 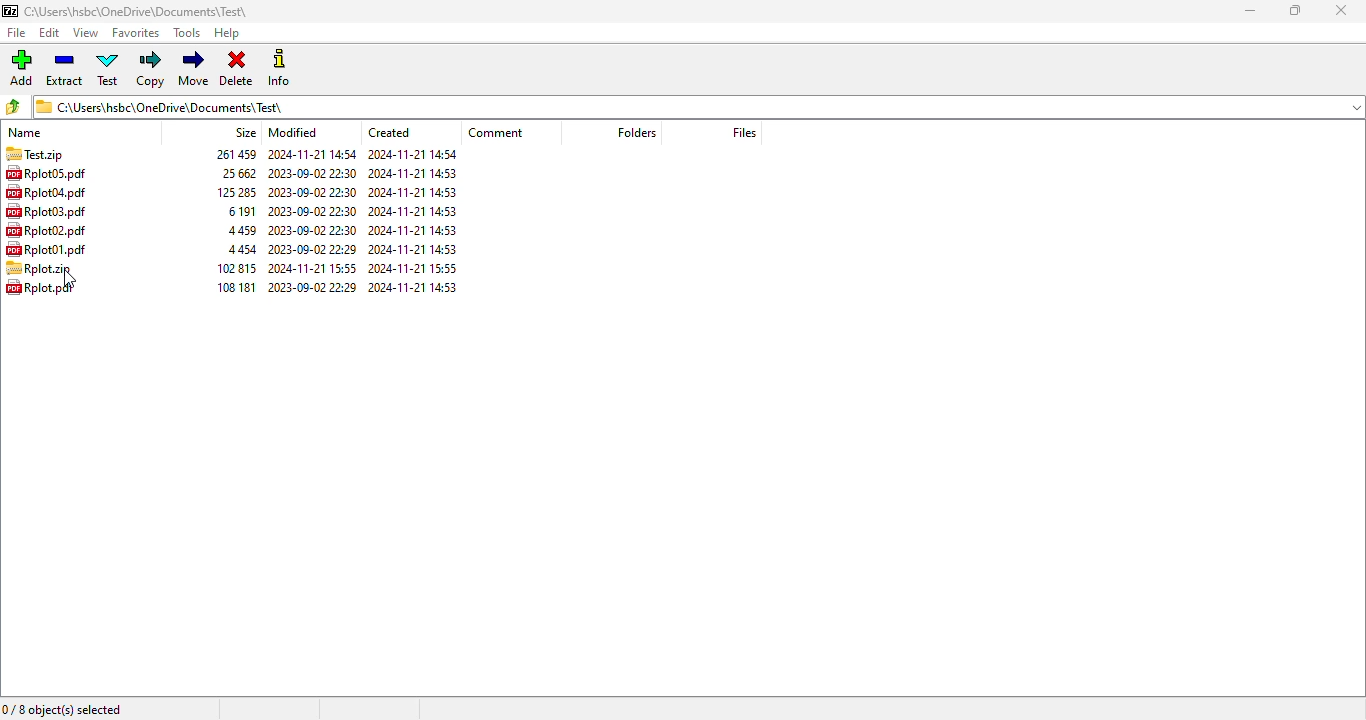 What do you see at coordinates (389, 132) in the screenshot?
I see `created` at bounding box center [389, 132].